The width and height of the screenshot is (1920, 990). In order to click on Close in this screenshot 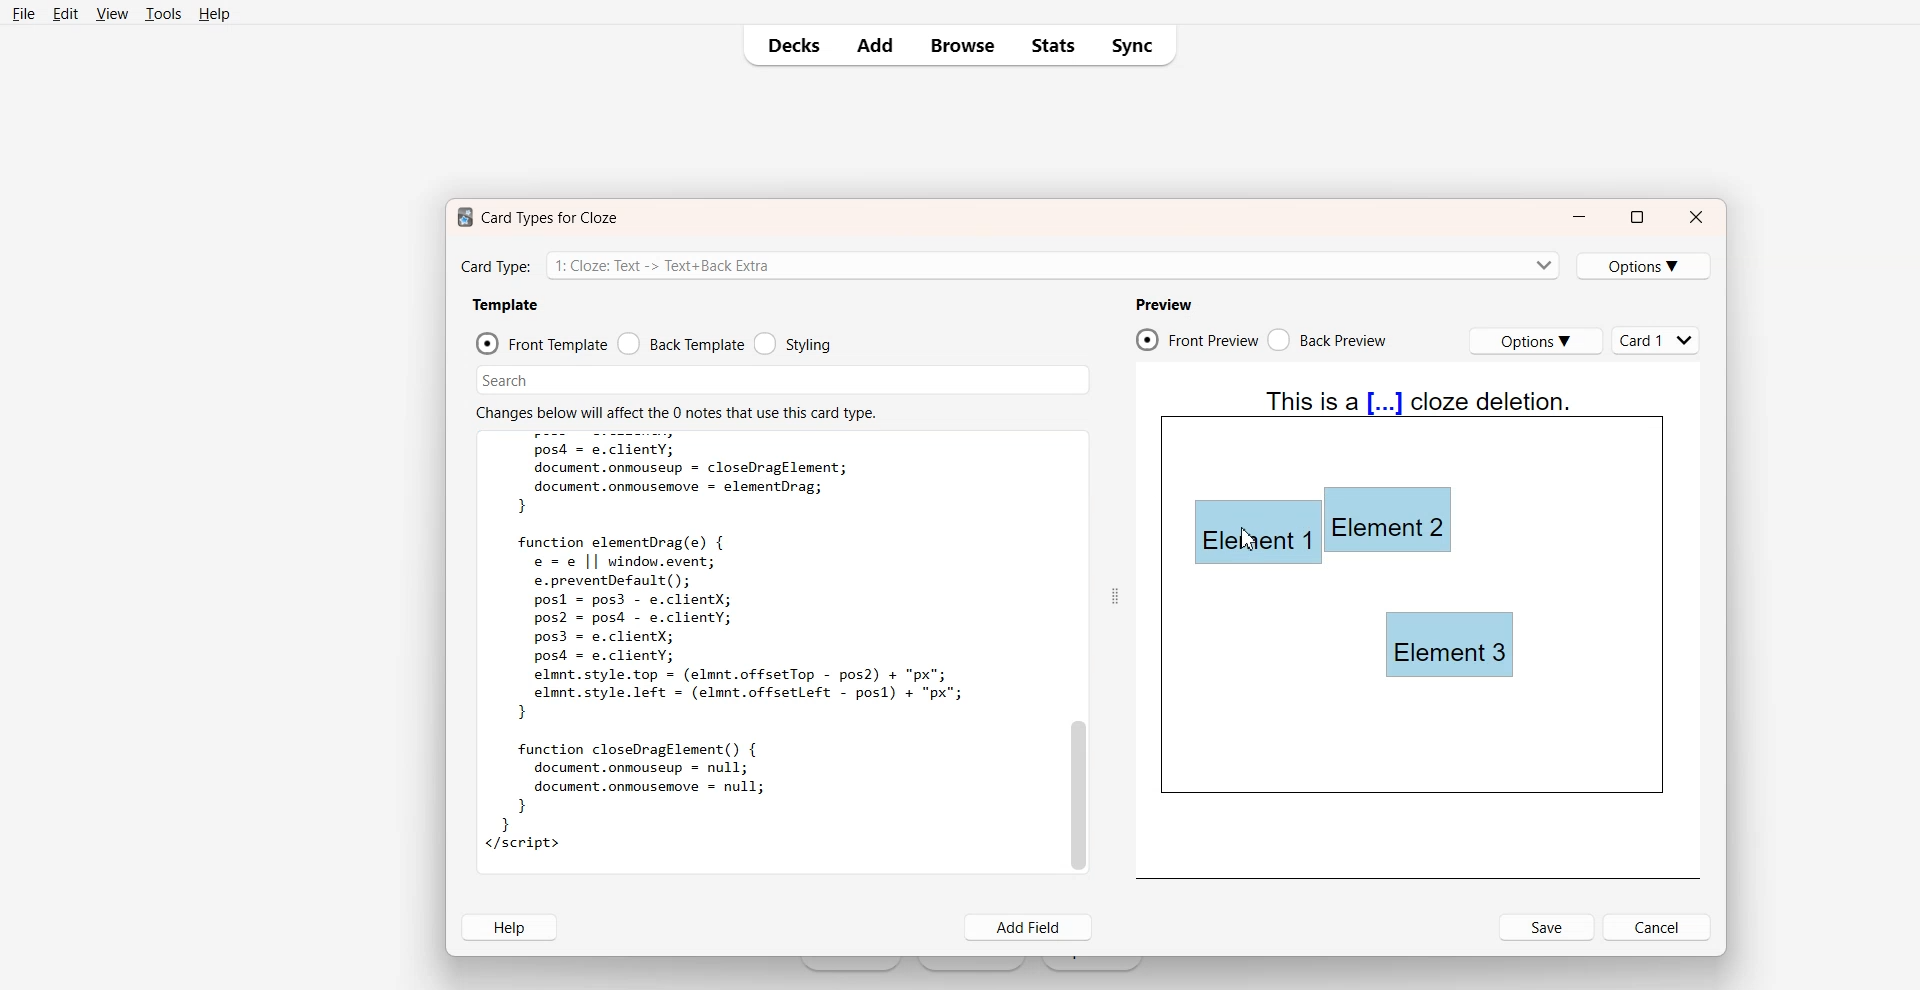, I will do `click(1697, 217)`.